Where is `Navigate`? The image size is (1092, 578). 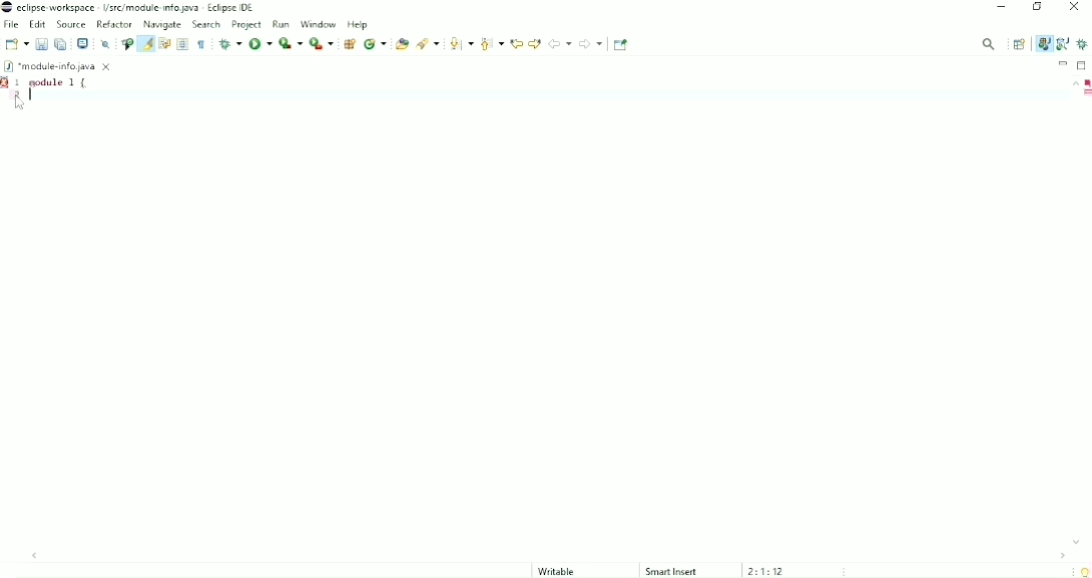 Navigate is located at coordinates (163, 25).